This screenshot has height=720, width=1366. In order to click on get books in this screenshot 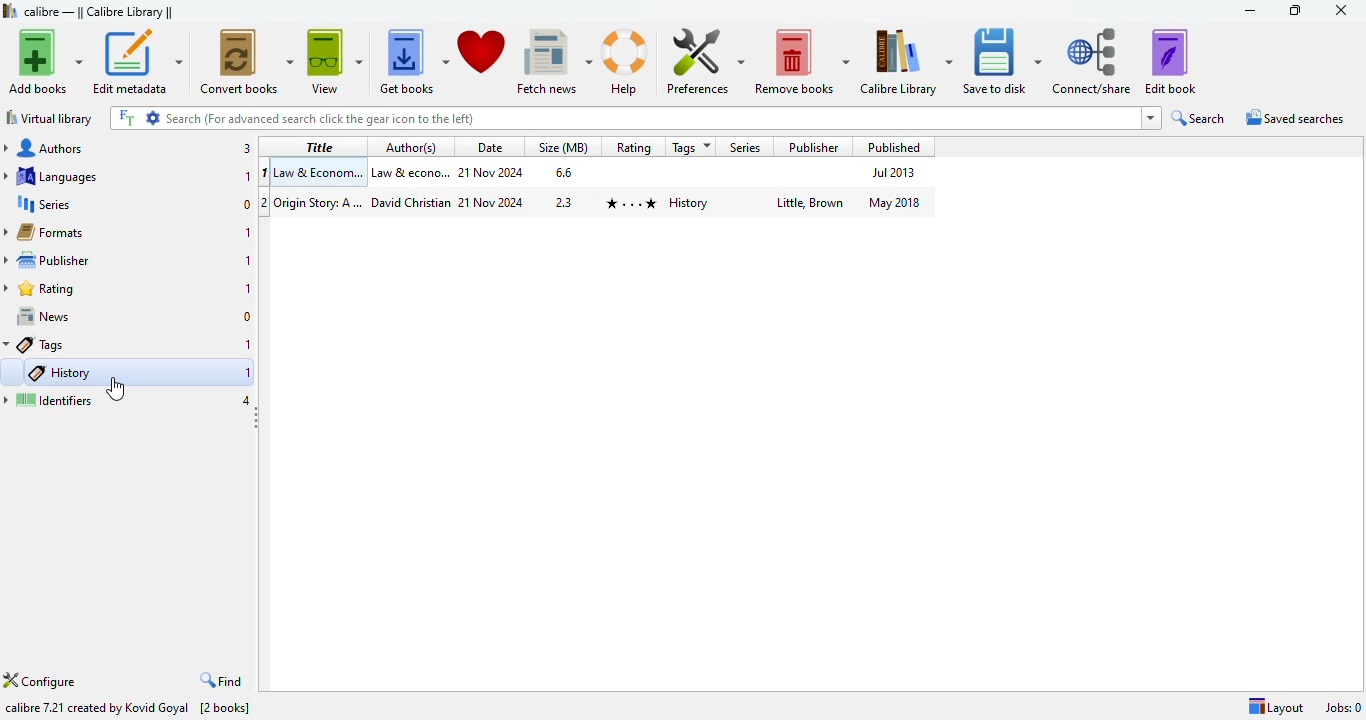, I will do `click(413, 61)`.